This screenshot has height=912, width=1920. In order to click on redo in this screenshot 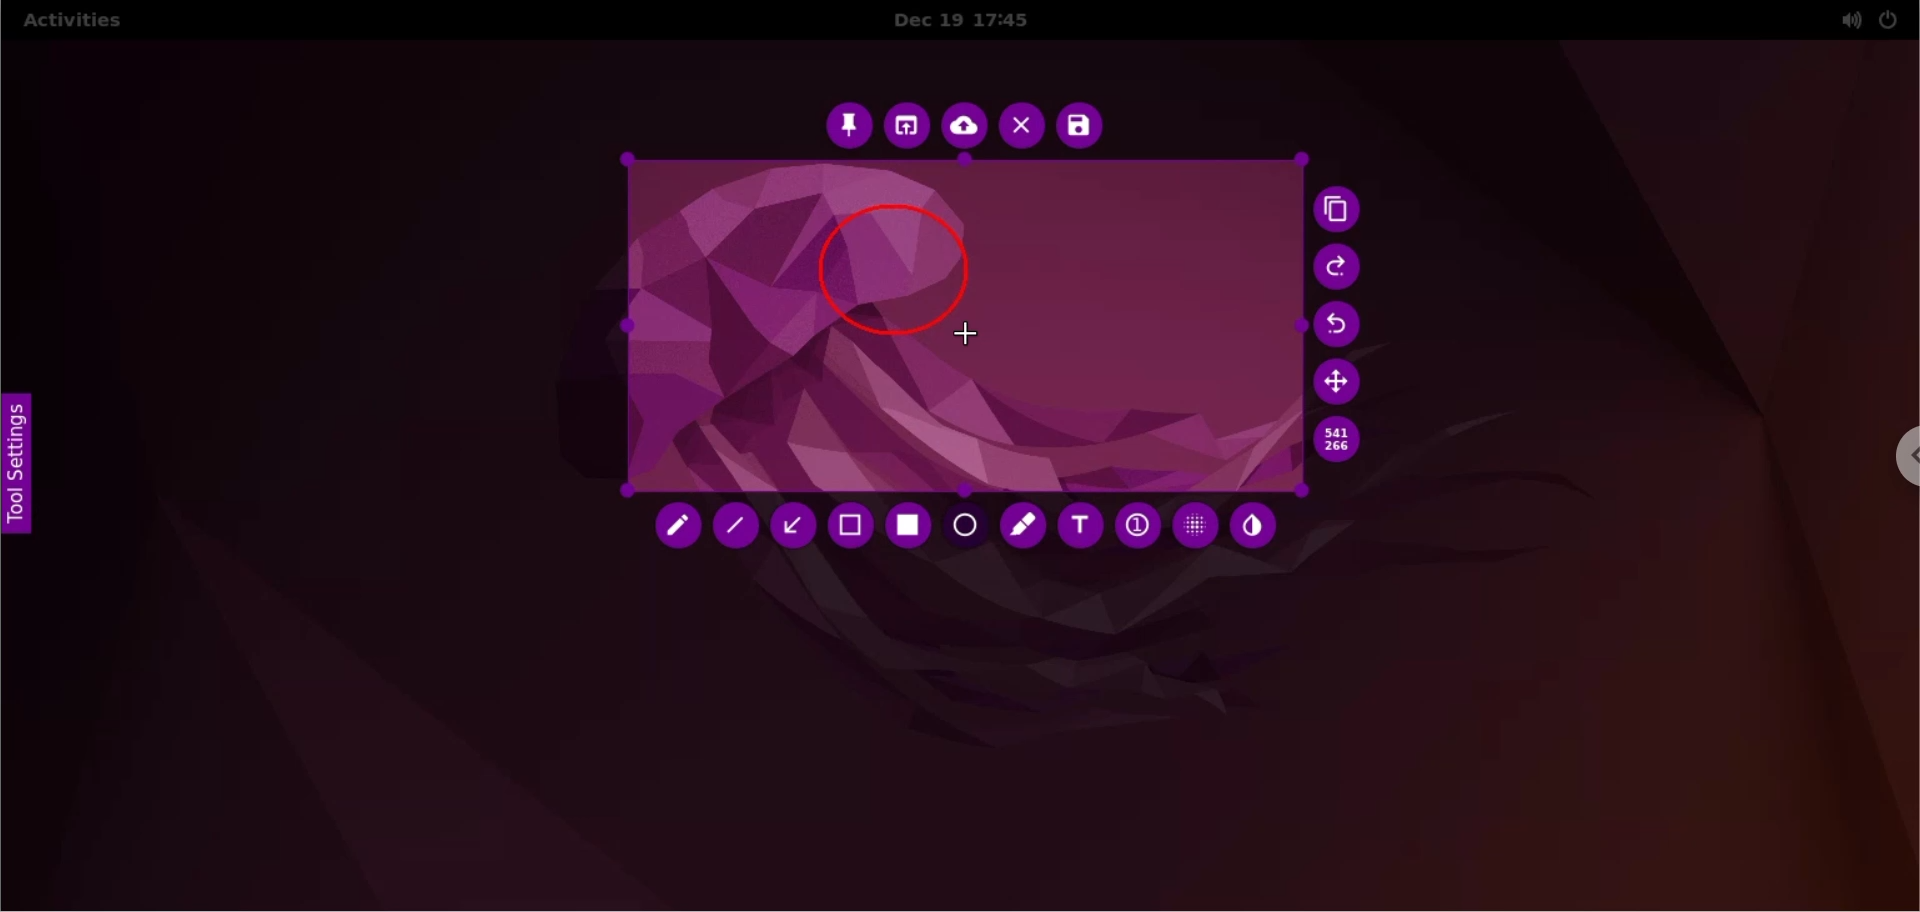, I will do `click(1339, 268)`.